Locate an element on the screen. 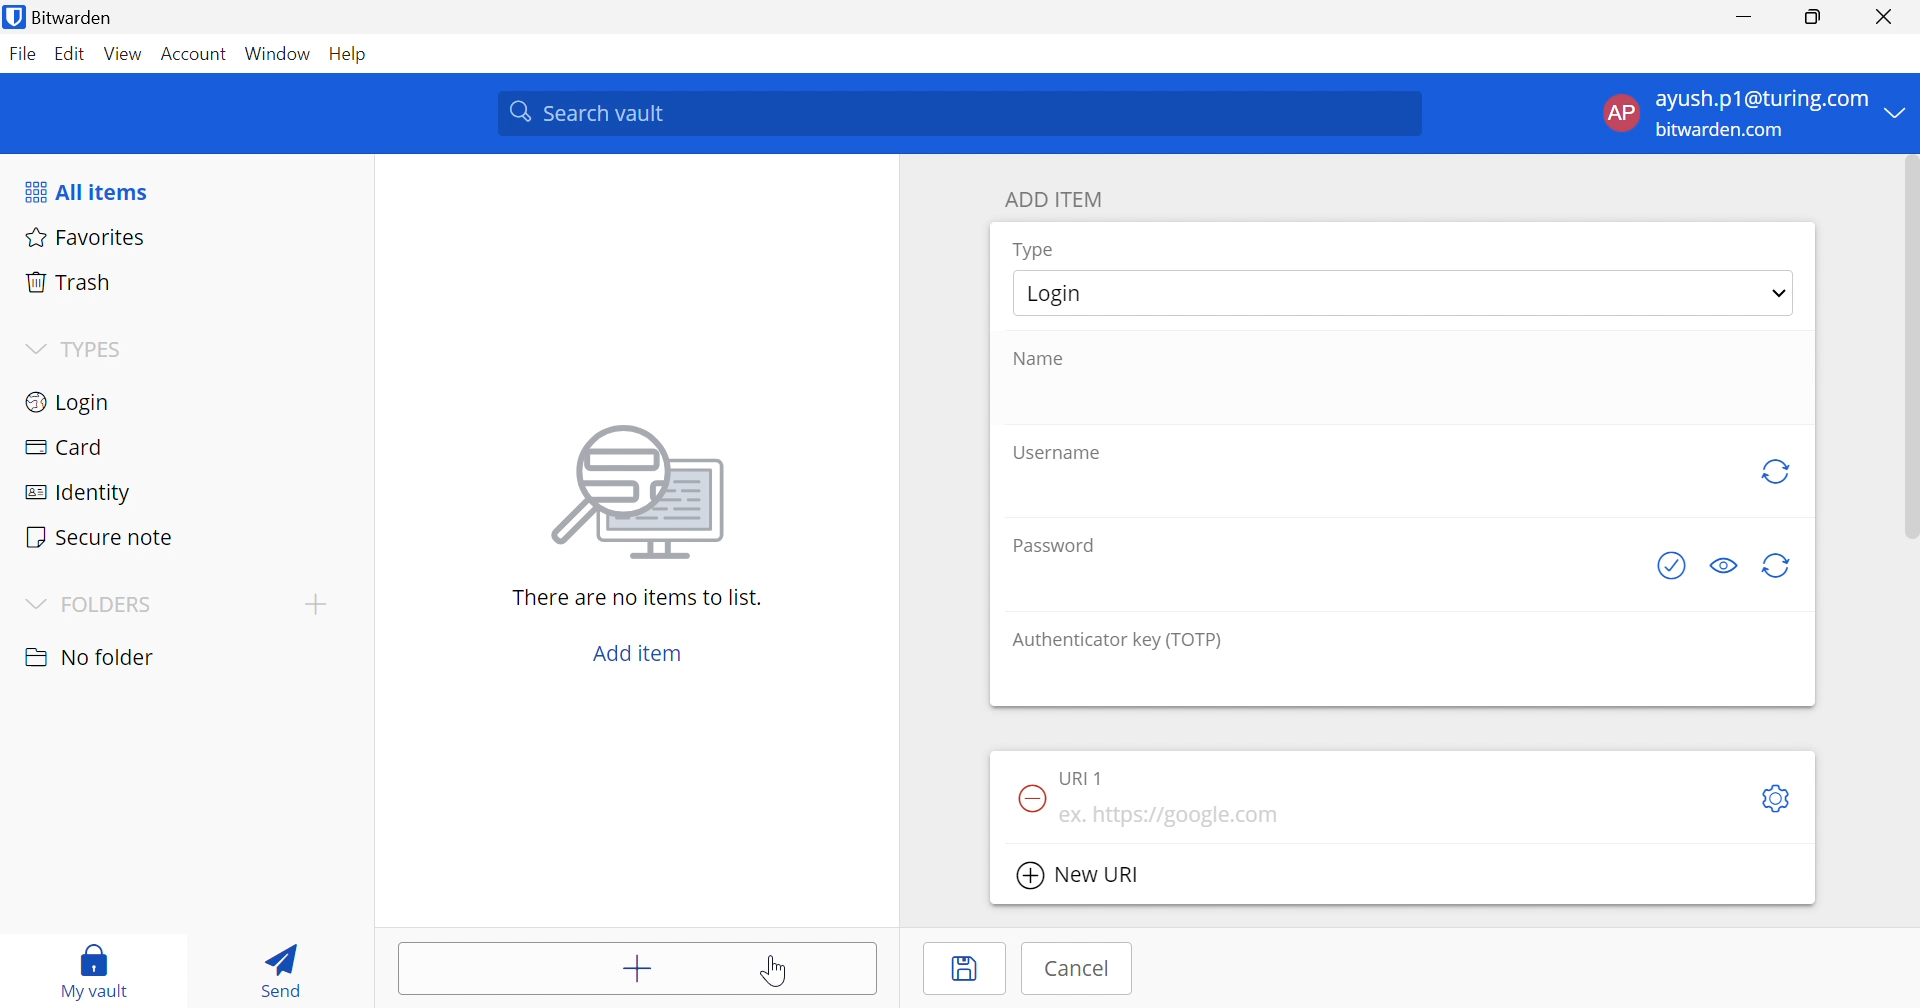 This screenshot has height=1008, width=1920. Type is located at coordinates (1040, 249).